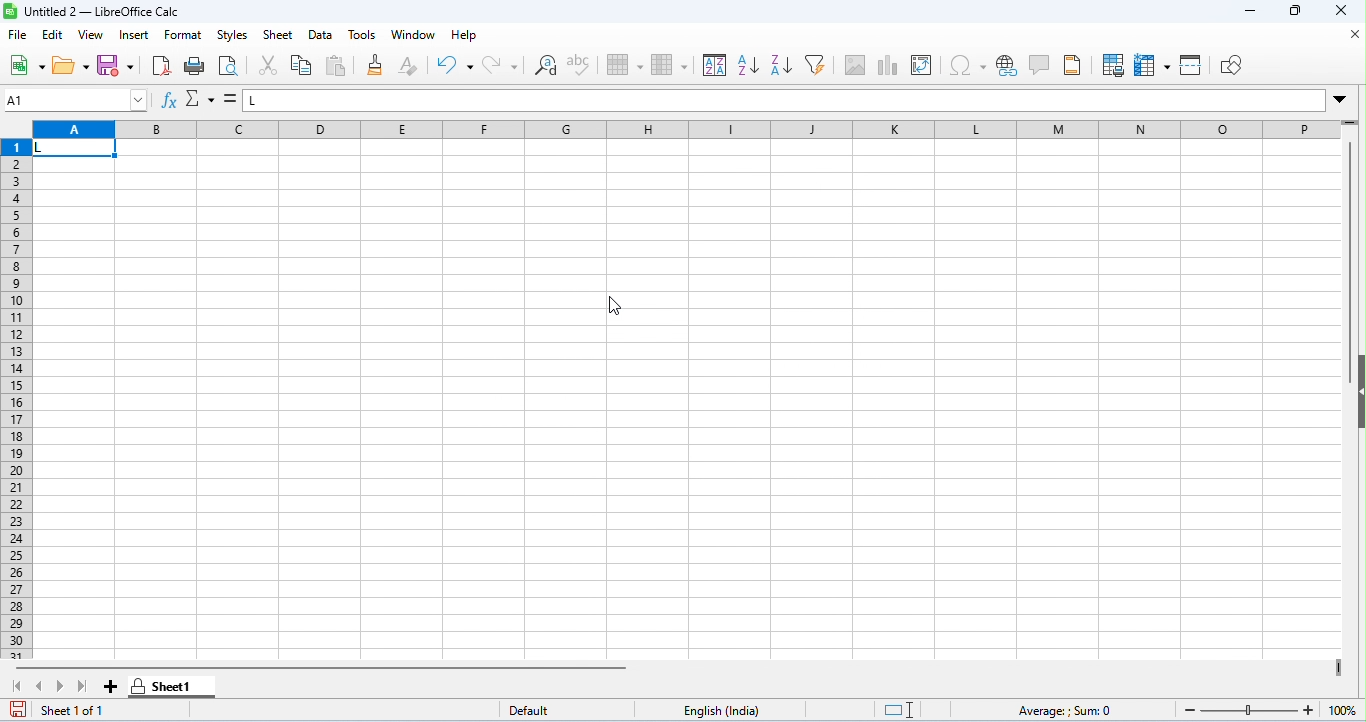  What do you see at coordinates (185, 37) in the screenshot?
I see `format` at bounding box center [185, 37].